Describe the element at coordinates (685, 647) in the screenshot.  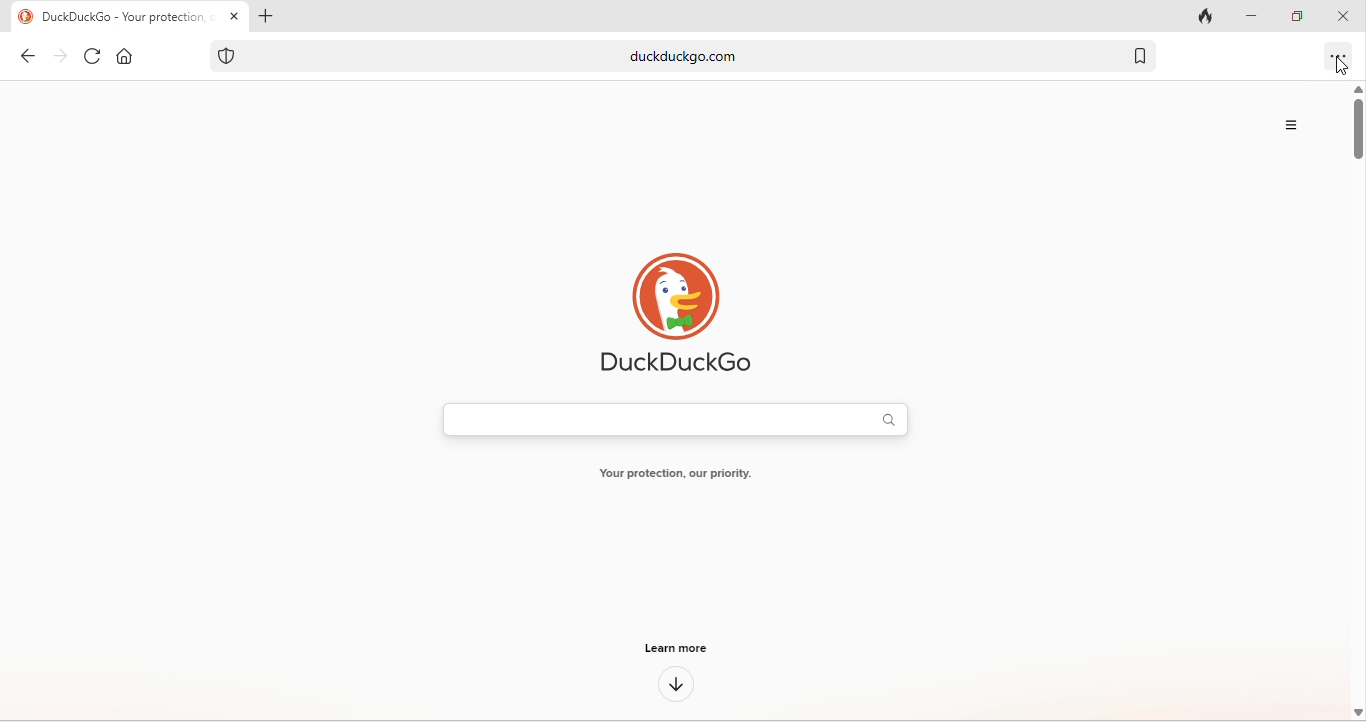
I see `learn more` at that location.